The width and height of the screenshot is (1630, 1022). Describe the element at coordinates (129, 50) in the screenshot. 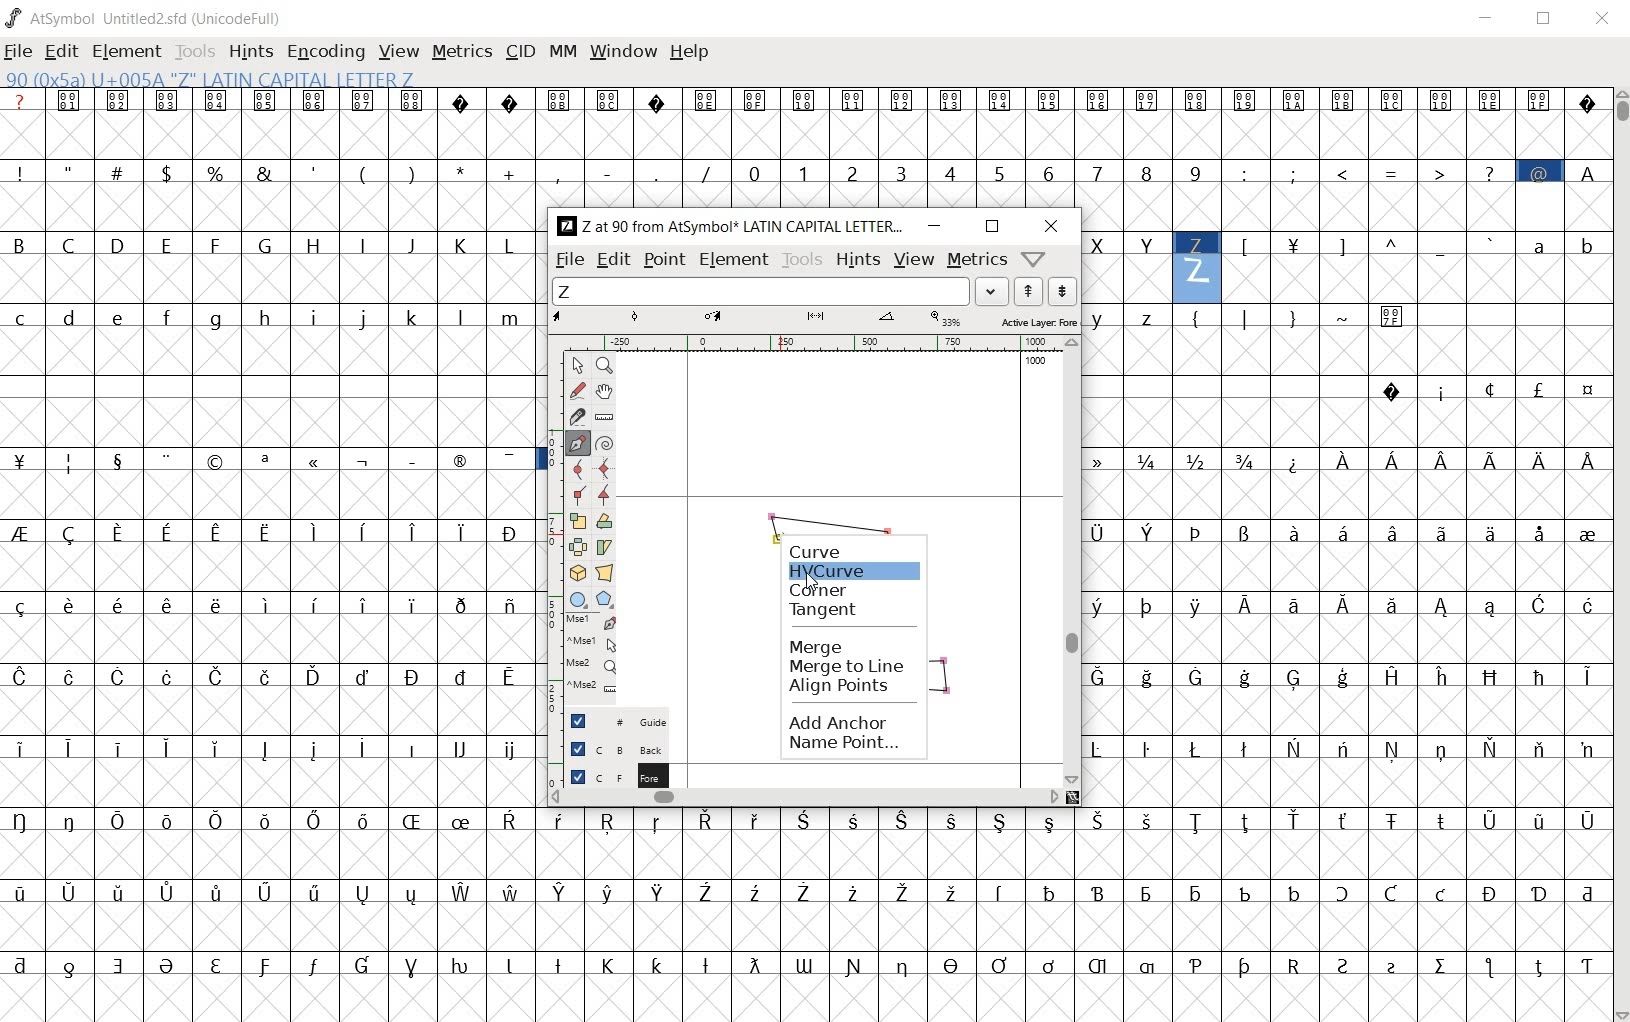

I see `element` at that location.